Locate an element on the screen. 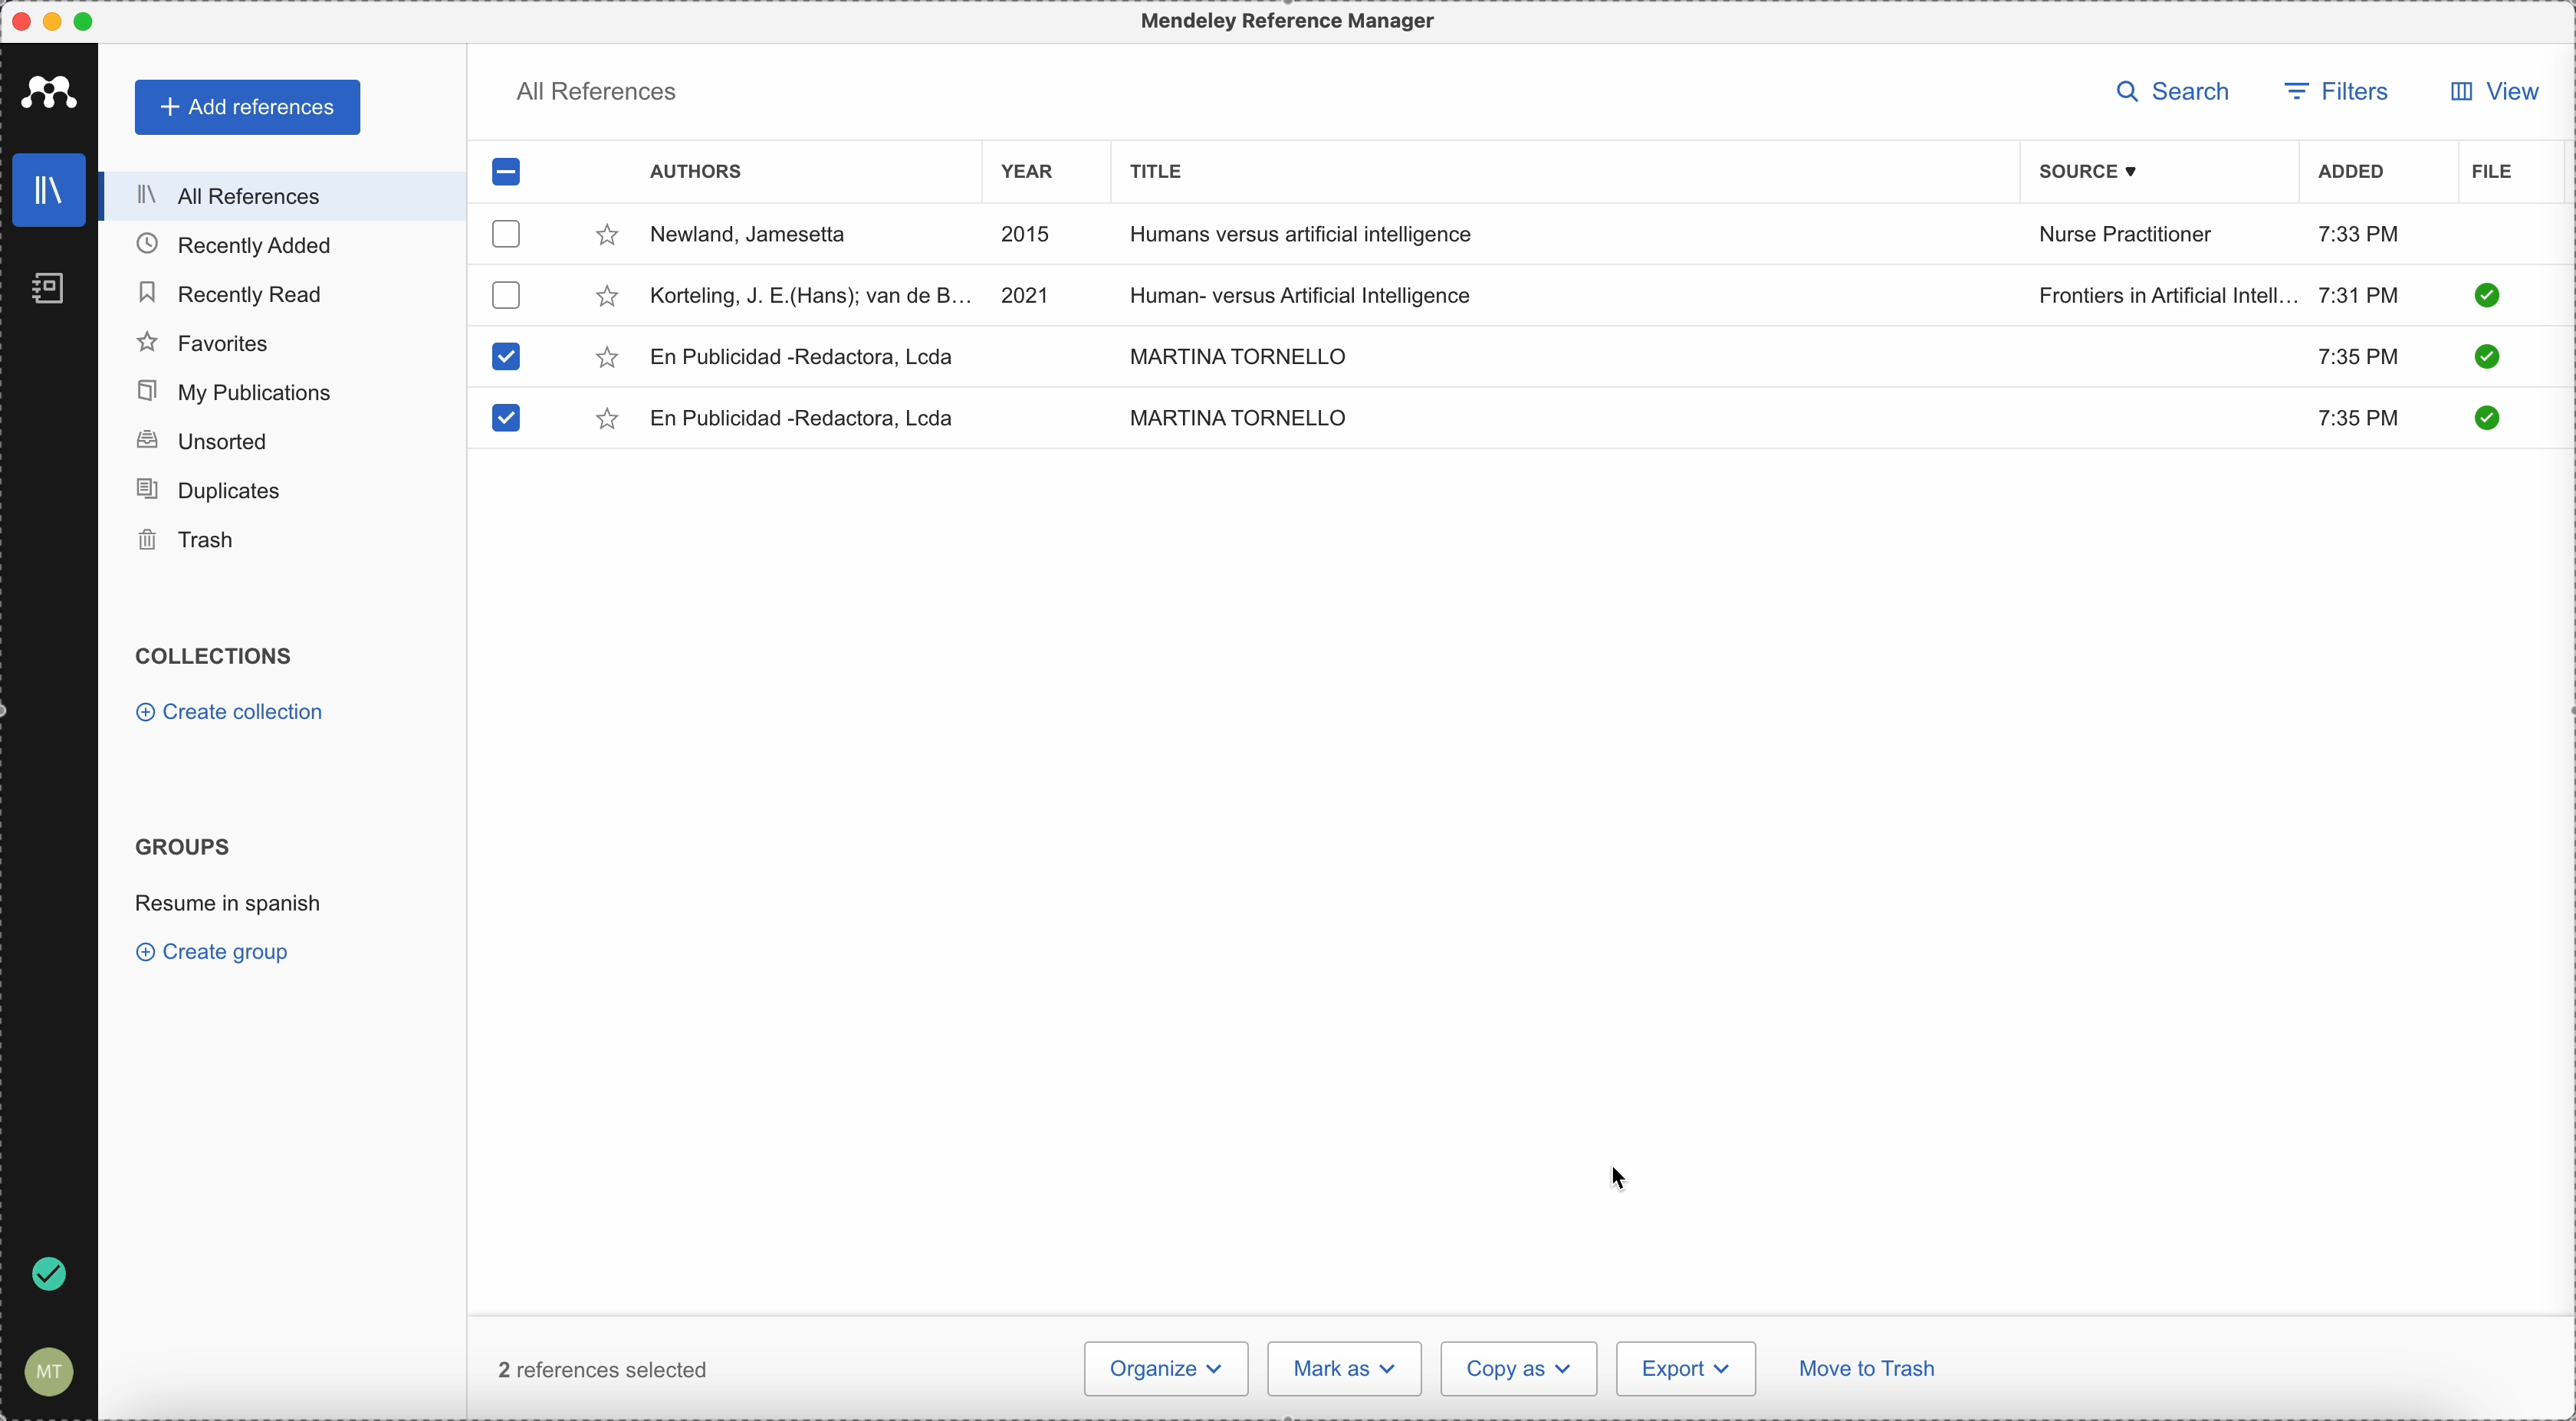  trash is located at coordinates (190, 541).